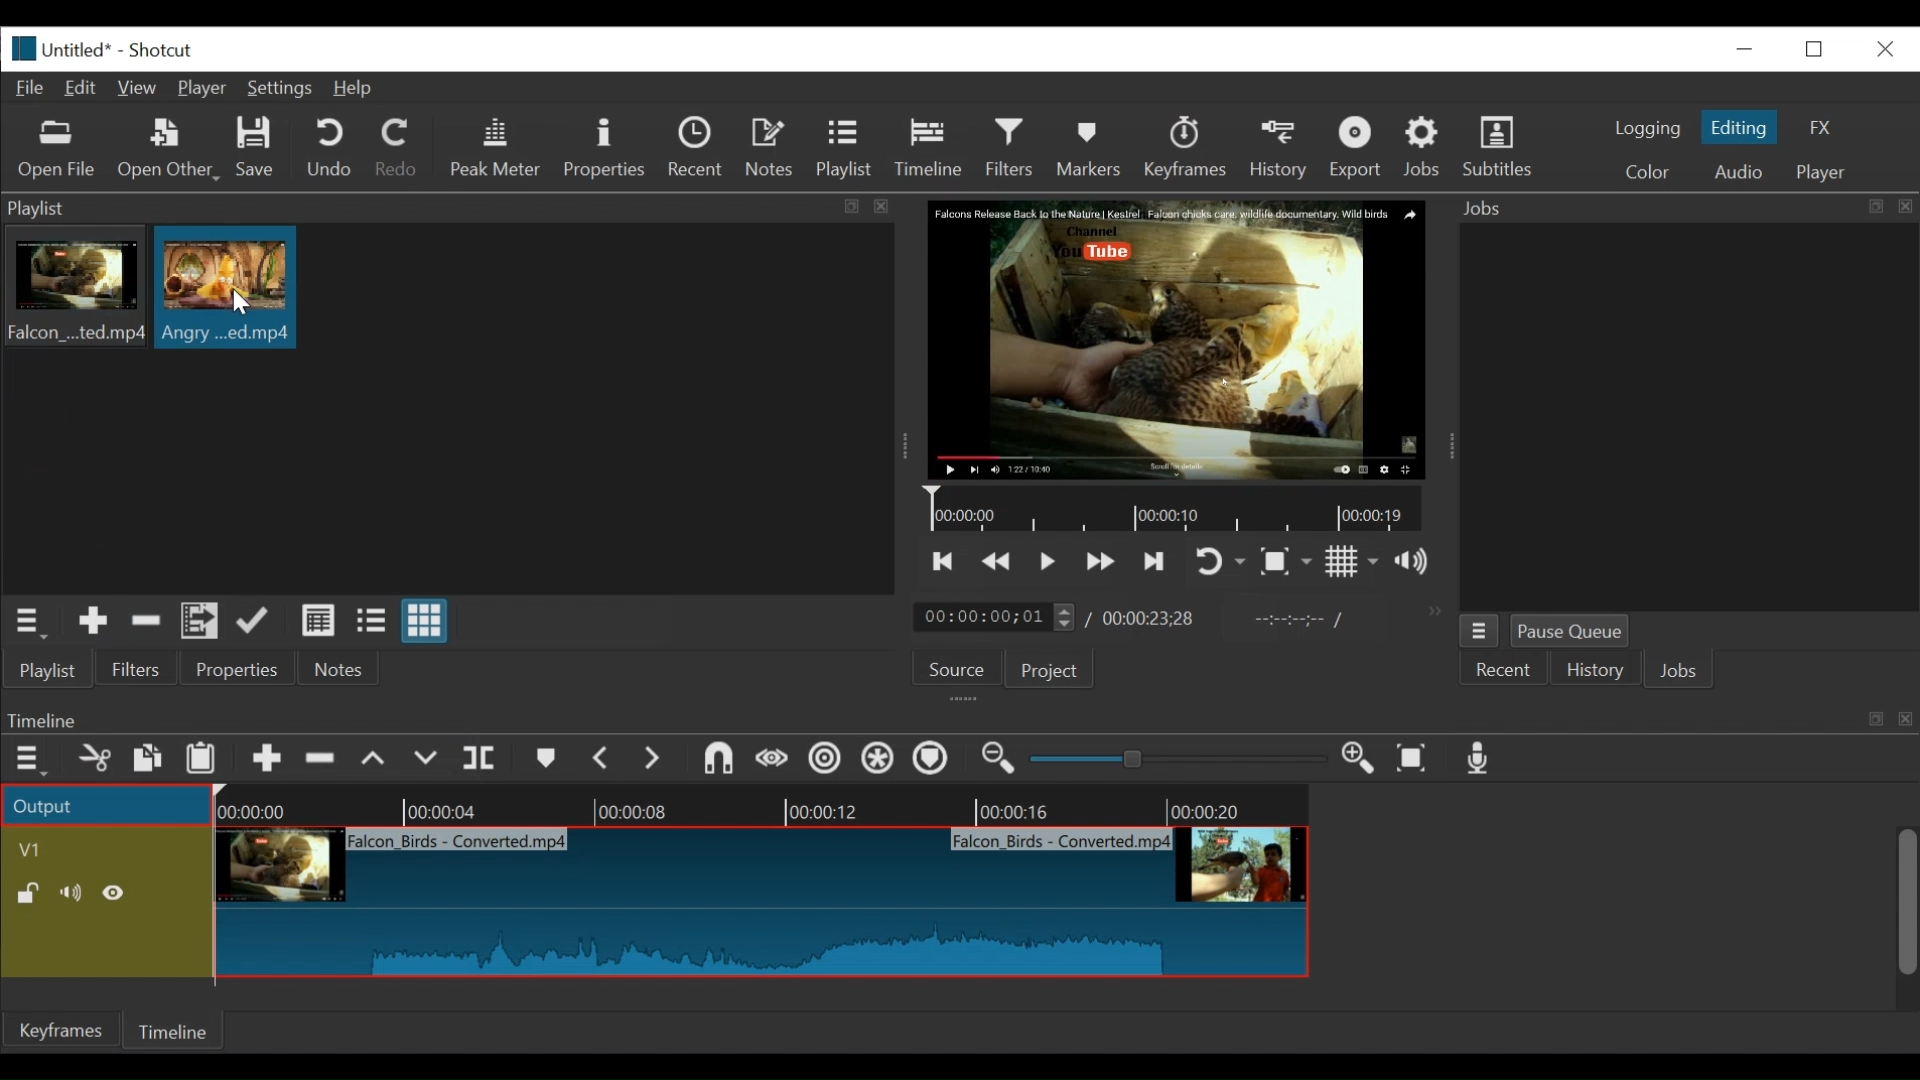  I want to click on Help, so click(353, 89).